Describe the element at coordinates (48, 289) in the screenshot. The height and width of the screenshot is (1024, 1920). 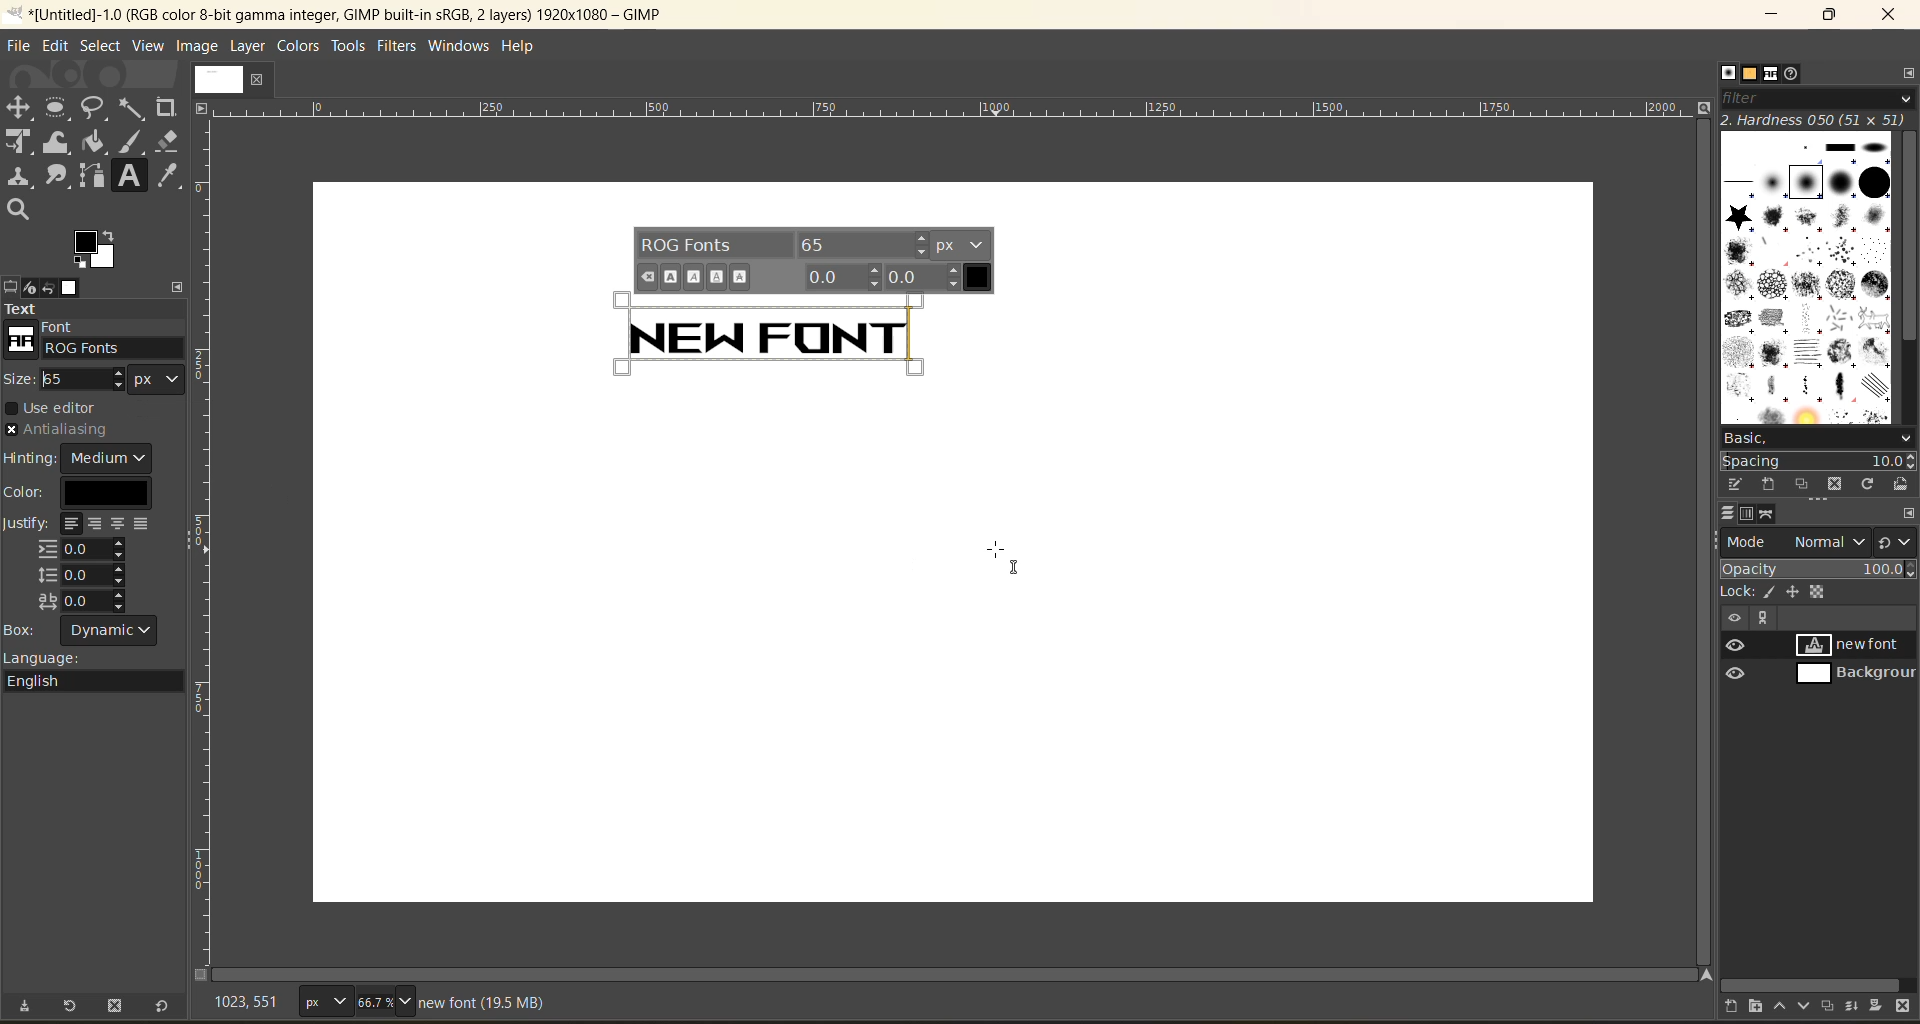
I see `undo history` at that location.